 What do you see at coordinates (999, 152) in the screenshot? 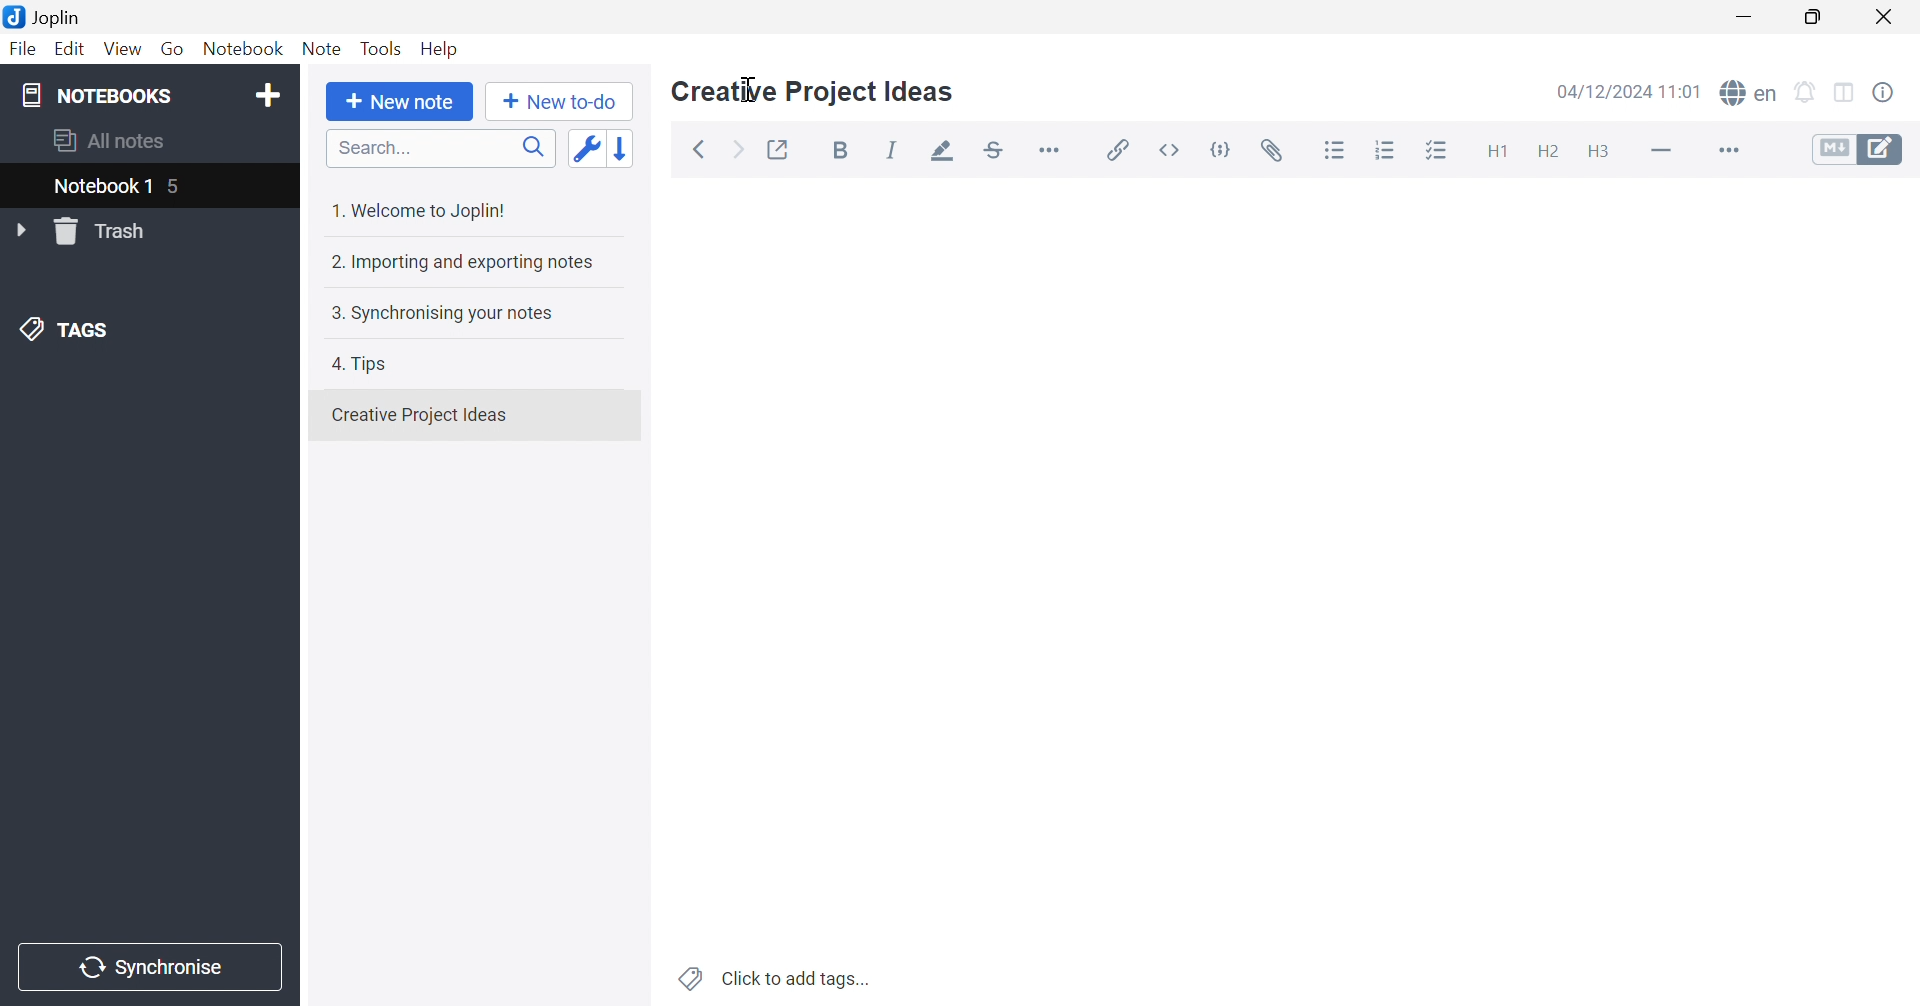
I see `Strikethrough` at bounding box center [999, 152].